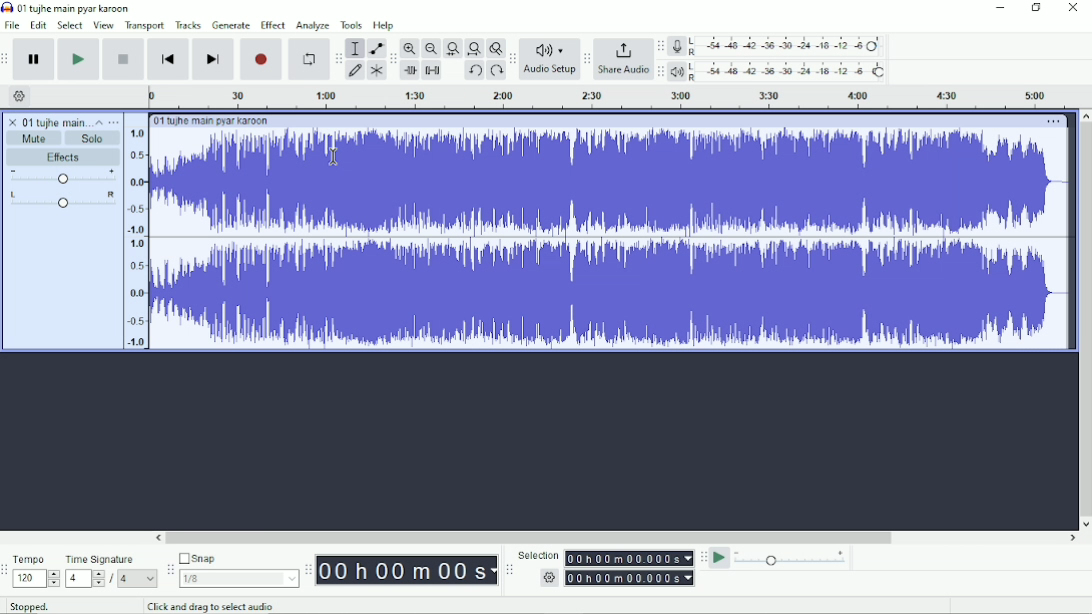 This screenshot has height=614, width=1092. I want to click on Zoom toggle, so click(495, 48).